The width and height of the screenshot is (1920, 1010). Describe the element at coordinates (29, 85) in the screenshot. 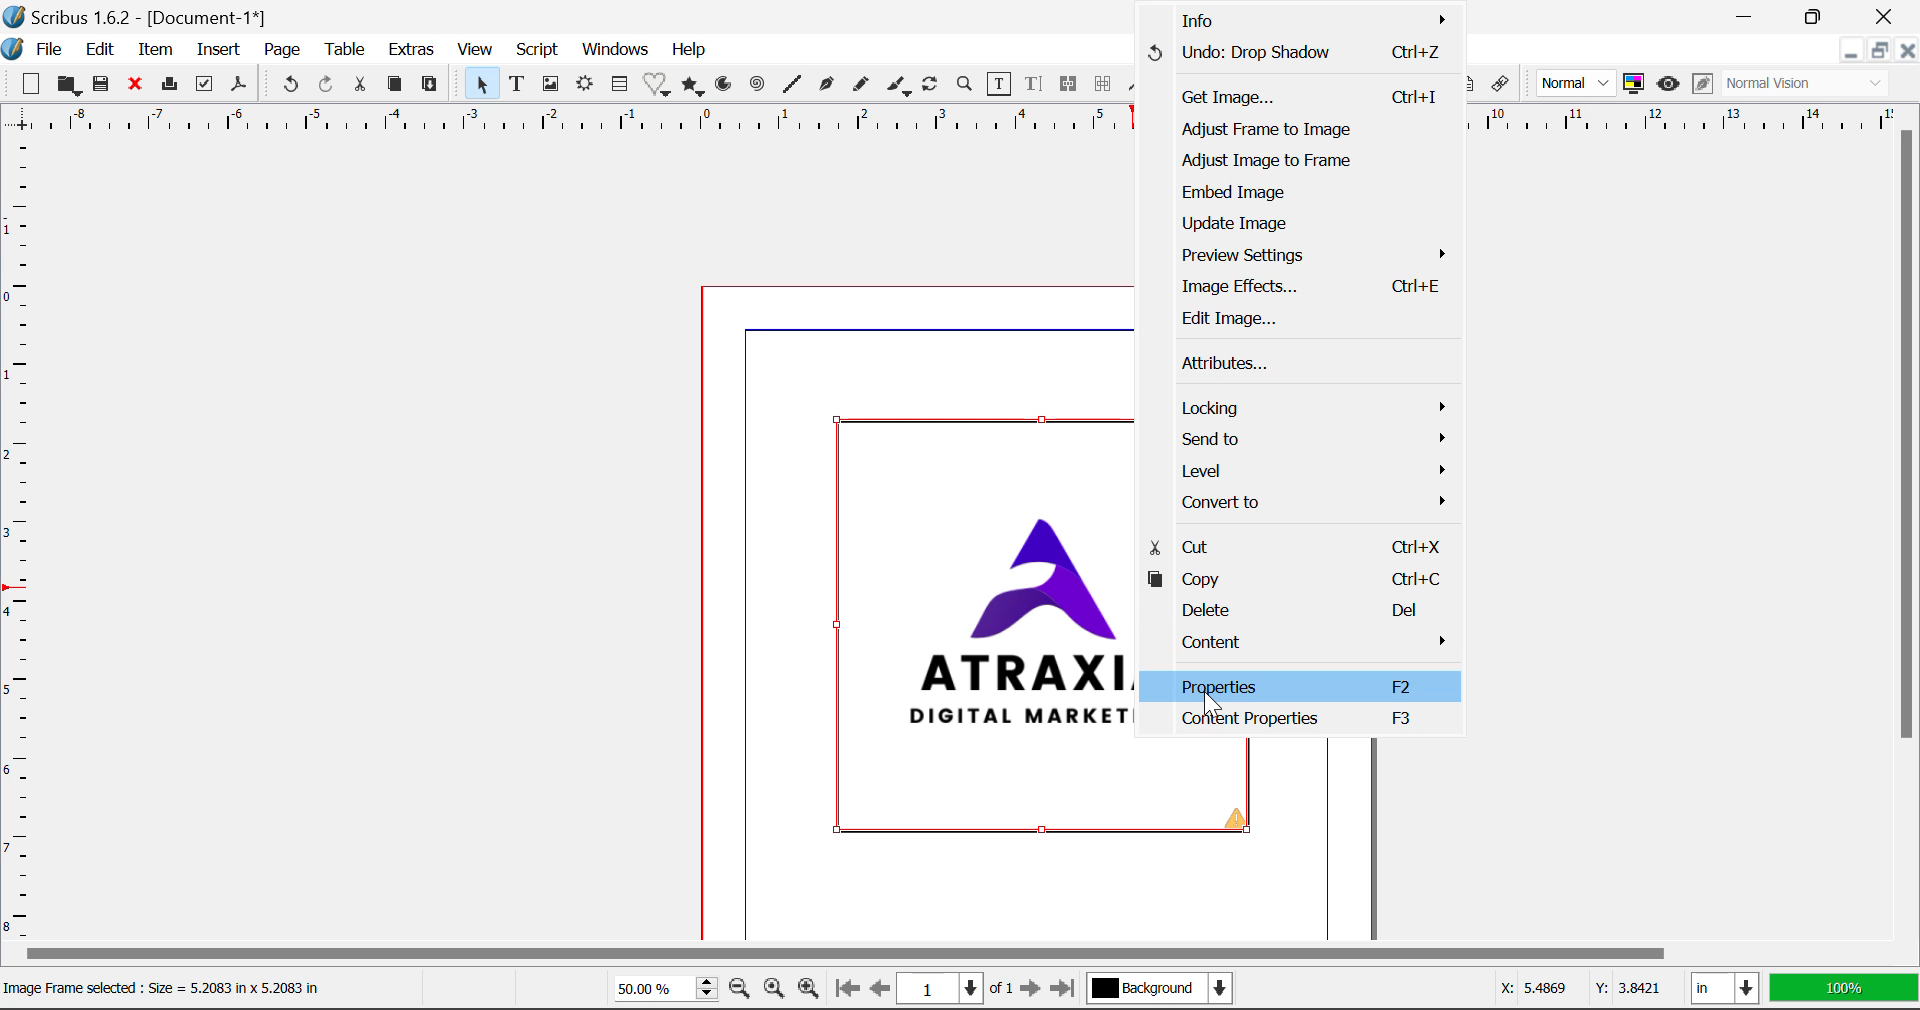

I see `New` at that location.